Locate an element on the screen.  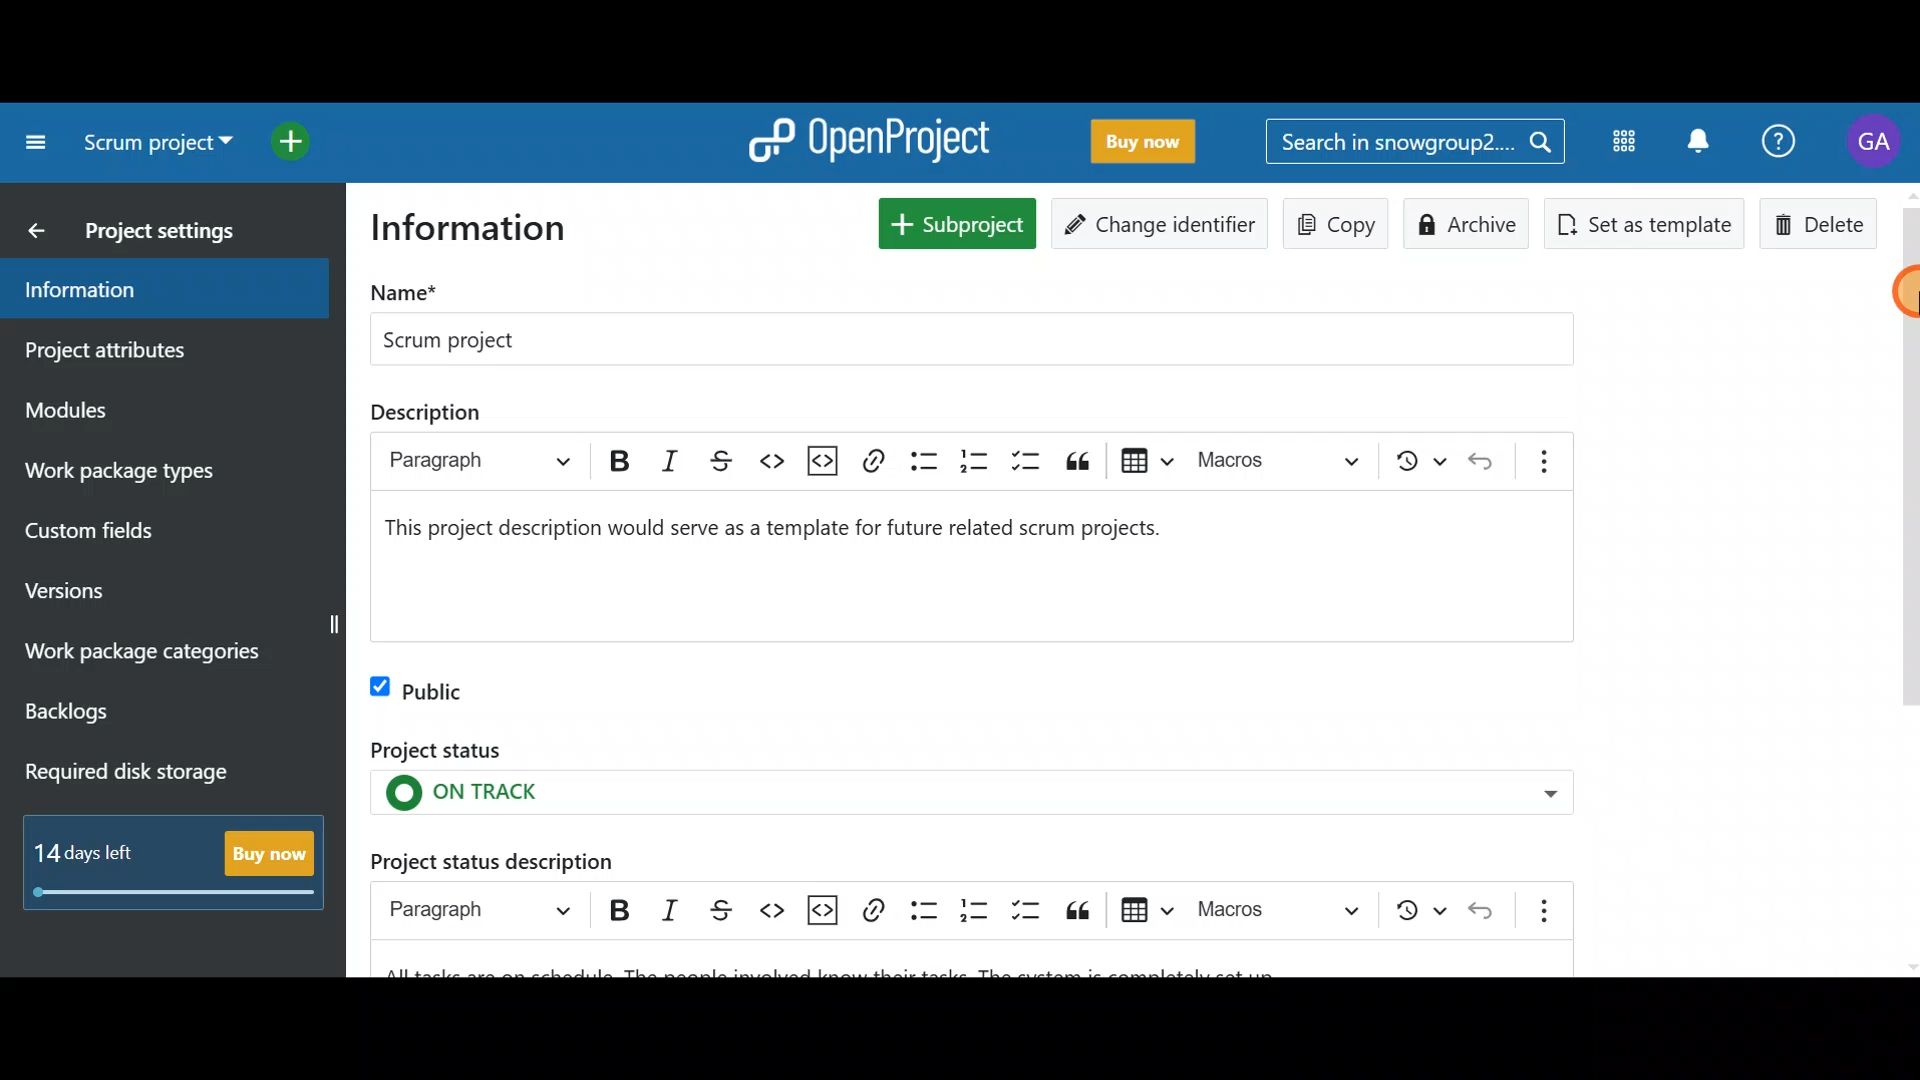
italic is located at coordinates (669, 460).